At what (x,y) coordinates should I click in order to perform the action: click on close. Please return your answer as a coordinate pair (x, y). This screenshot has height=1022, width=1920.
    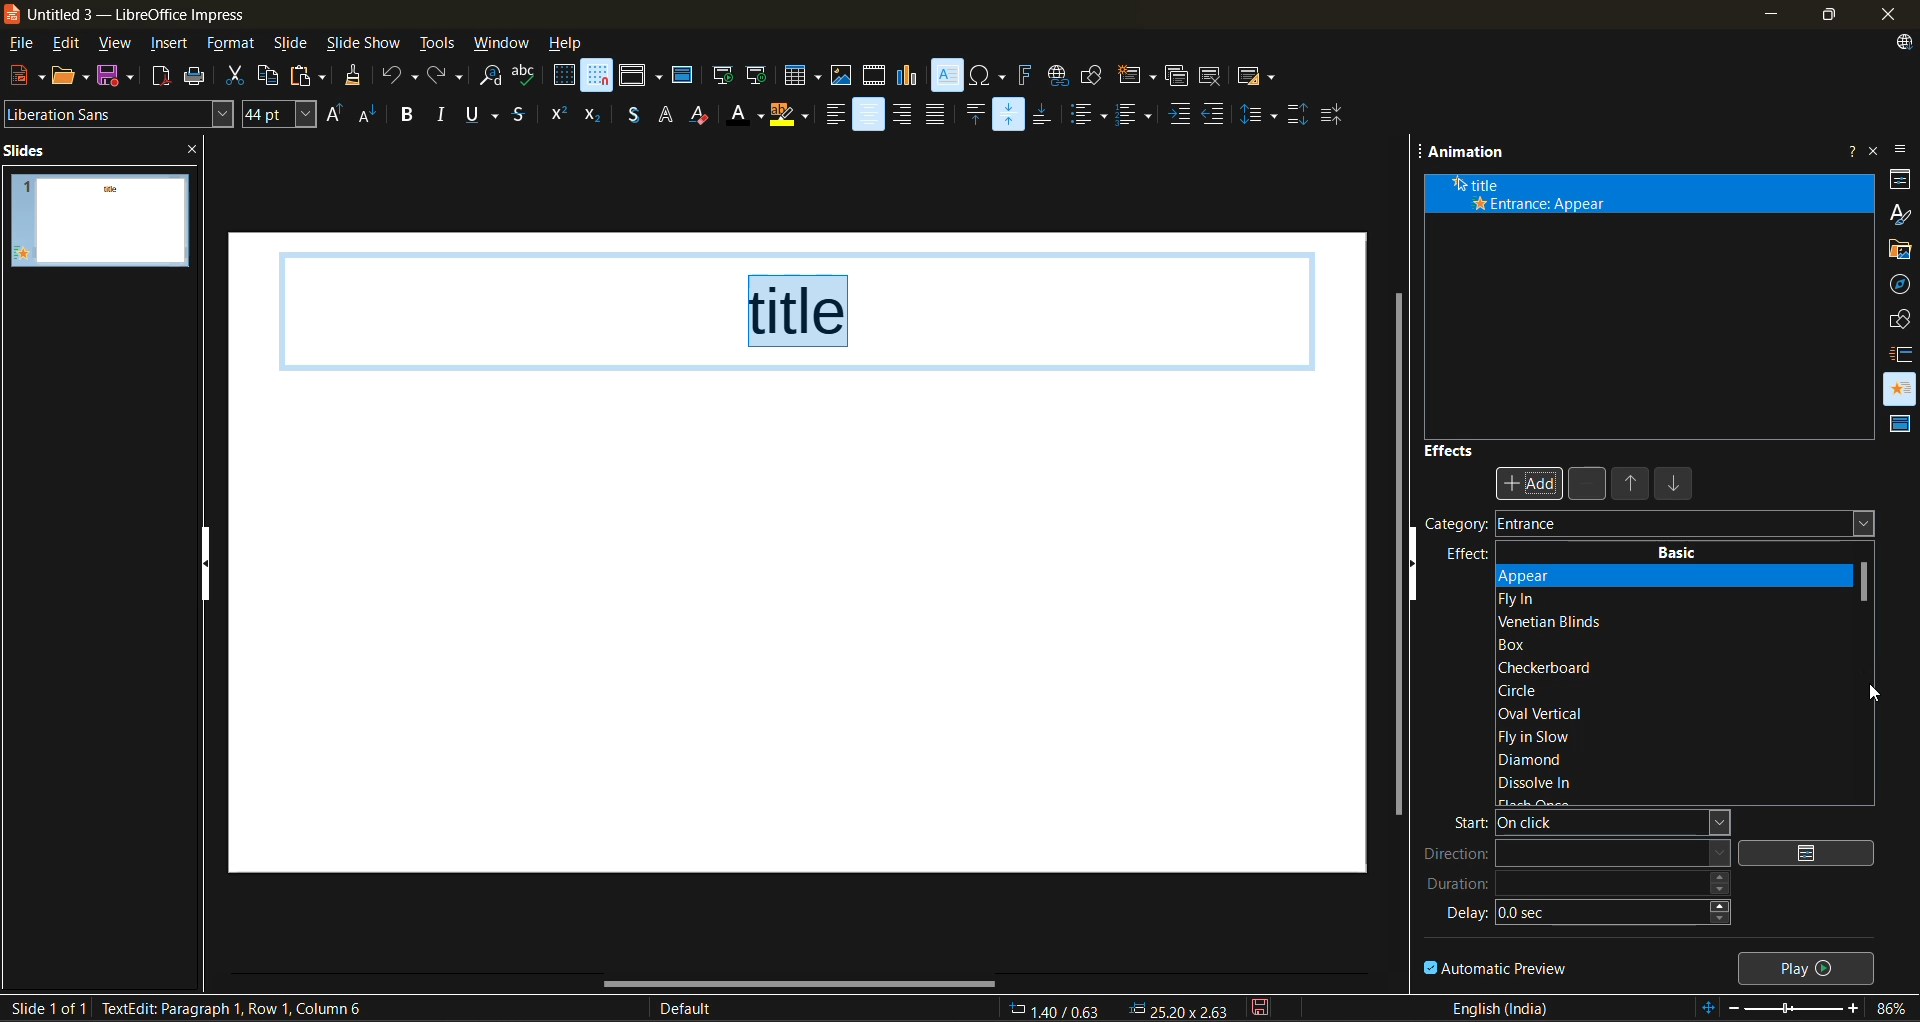
    Looking at the image, I should click on (1885, 15).